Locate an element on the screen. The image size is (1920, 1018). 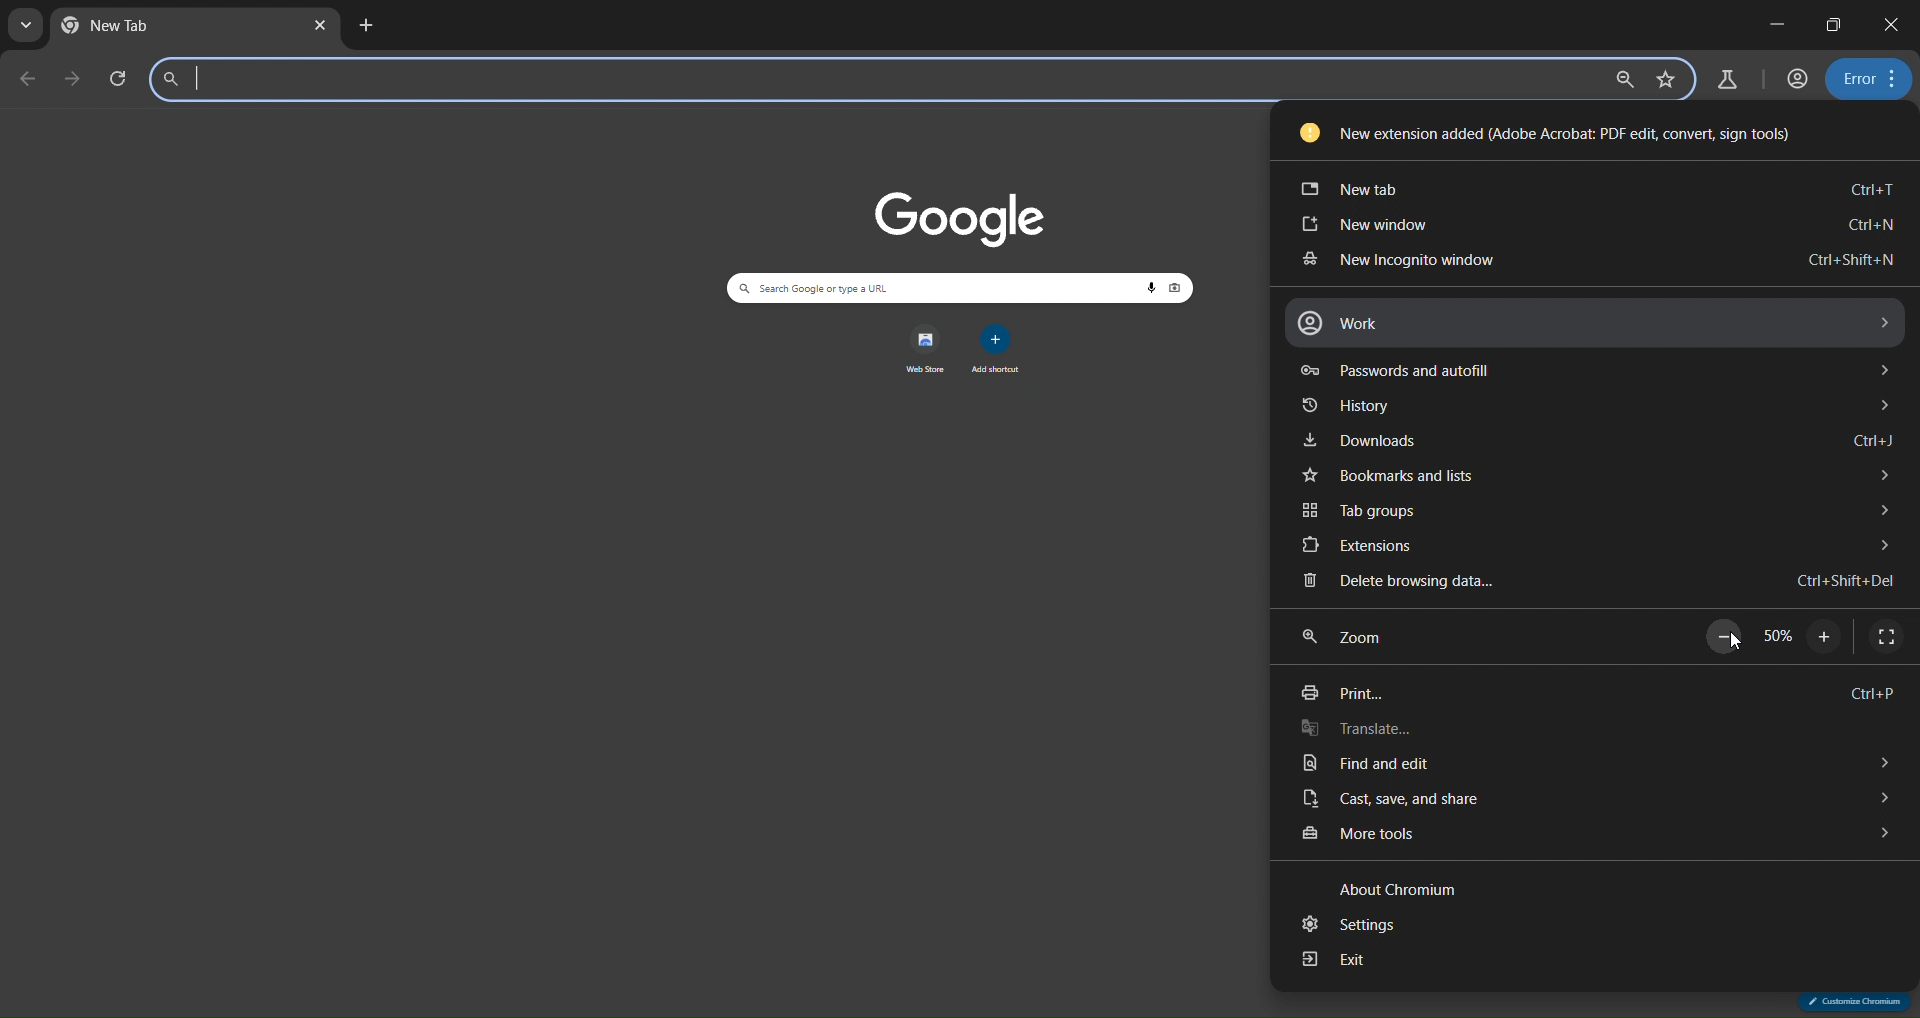
new window is located at coordinates (1601, 224).